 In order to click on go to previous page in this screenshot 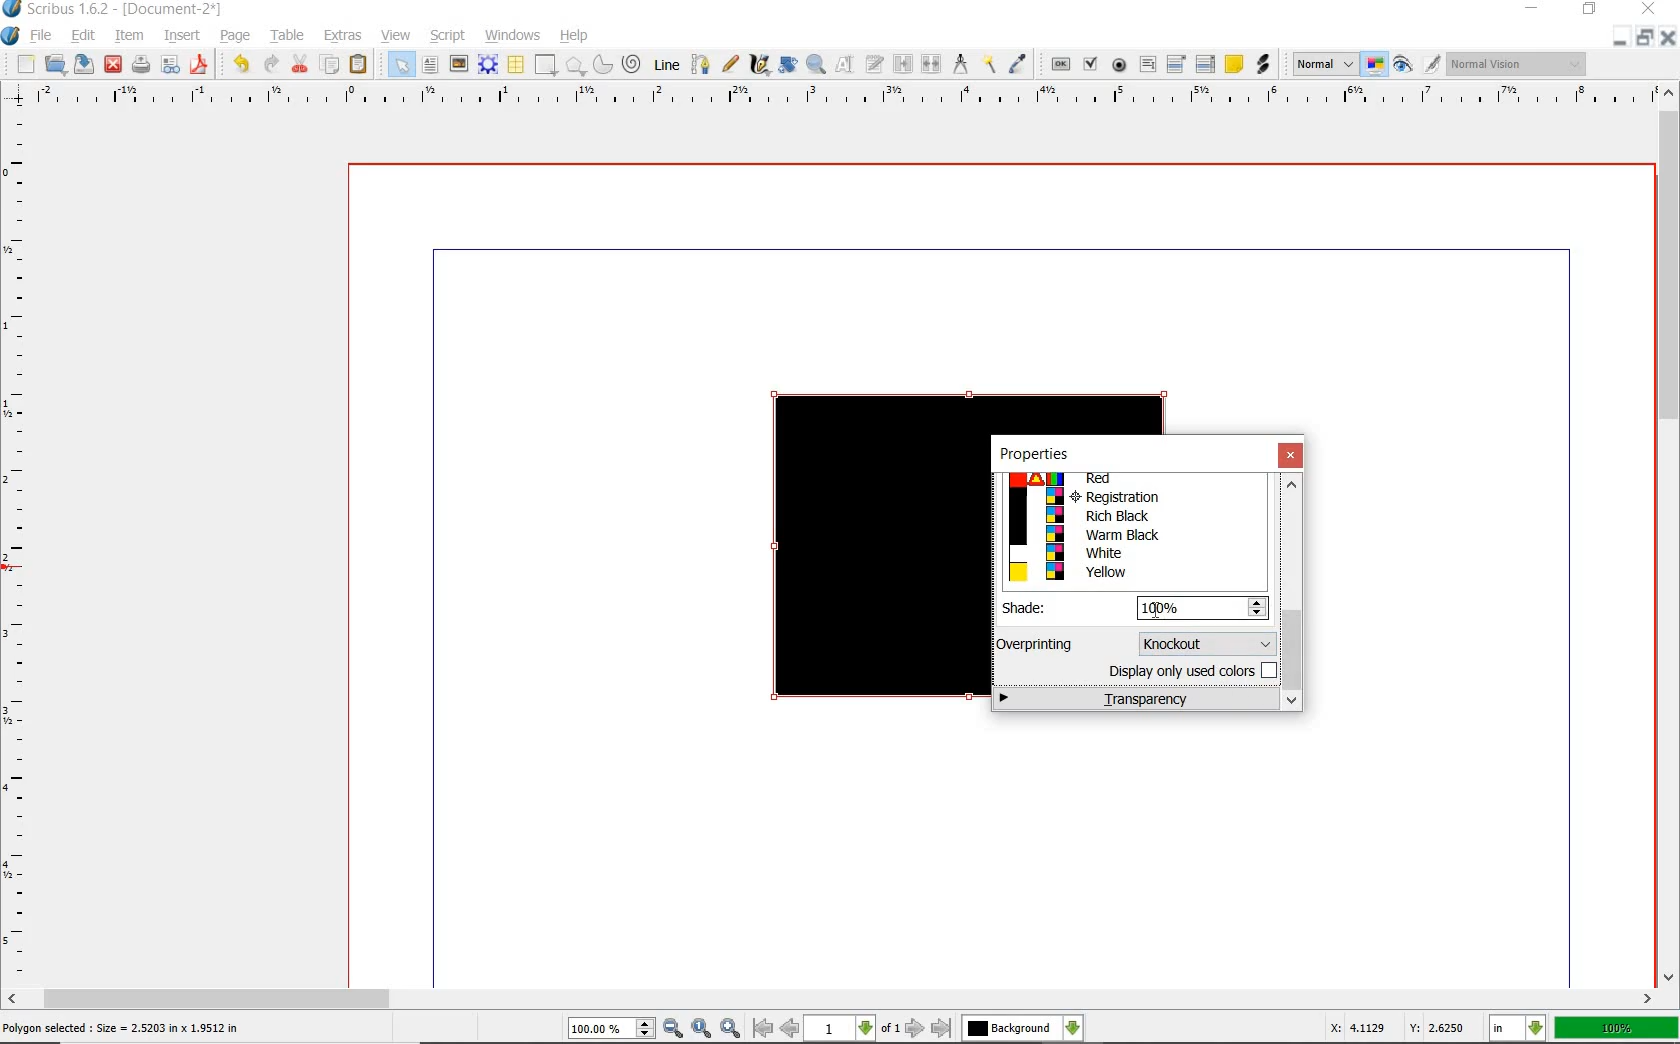, I will do `click(790, 1029)`.